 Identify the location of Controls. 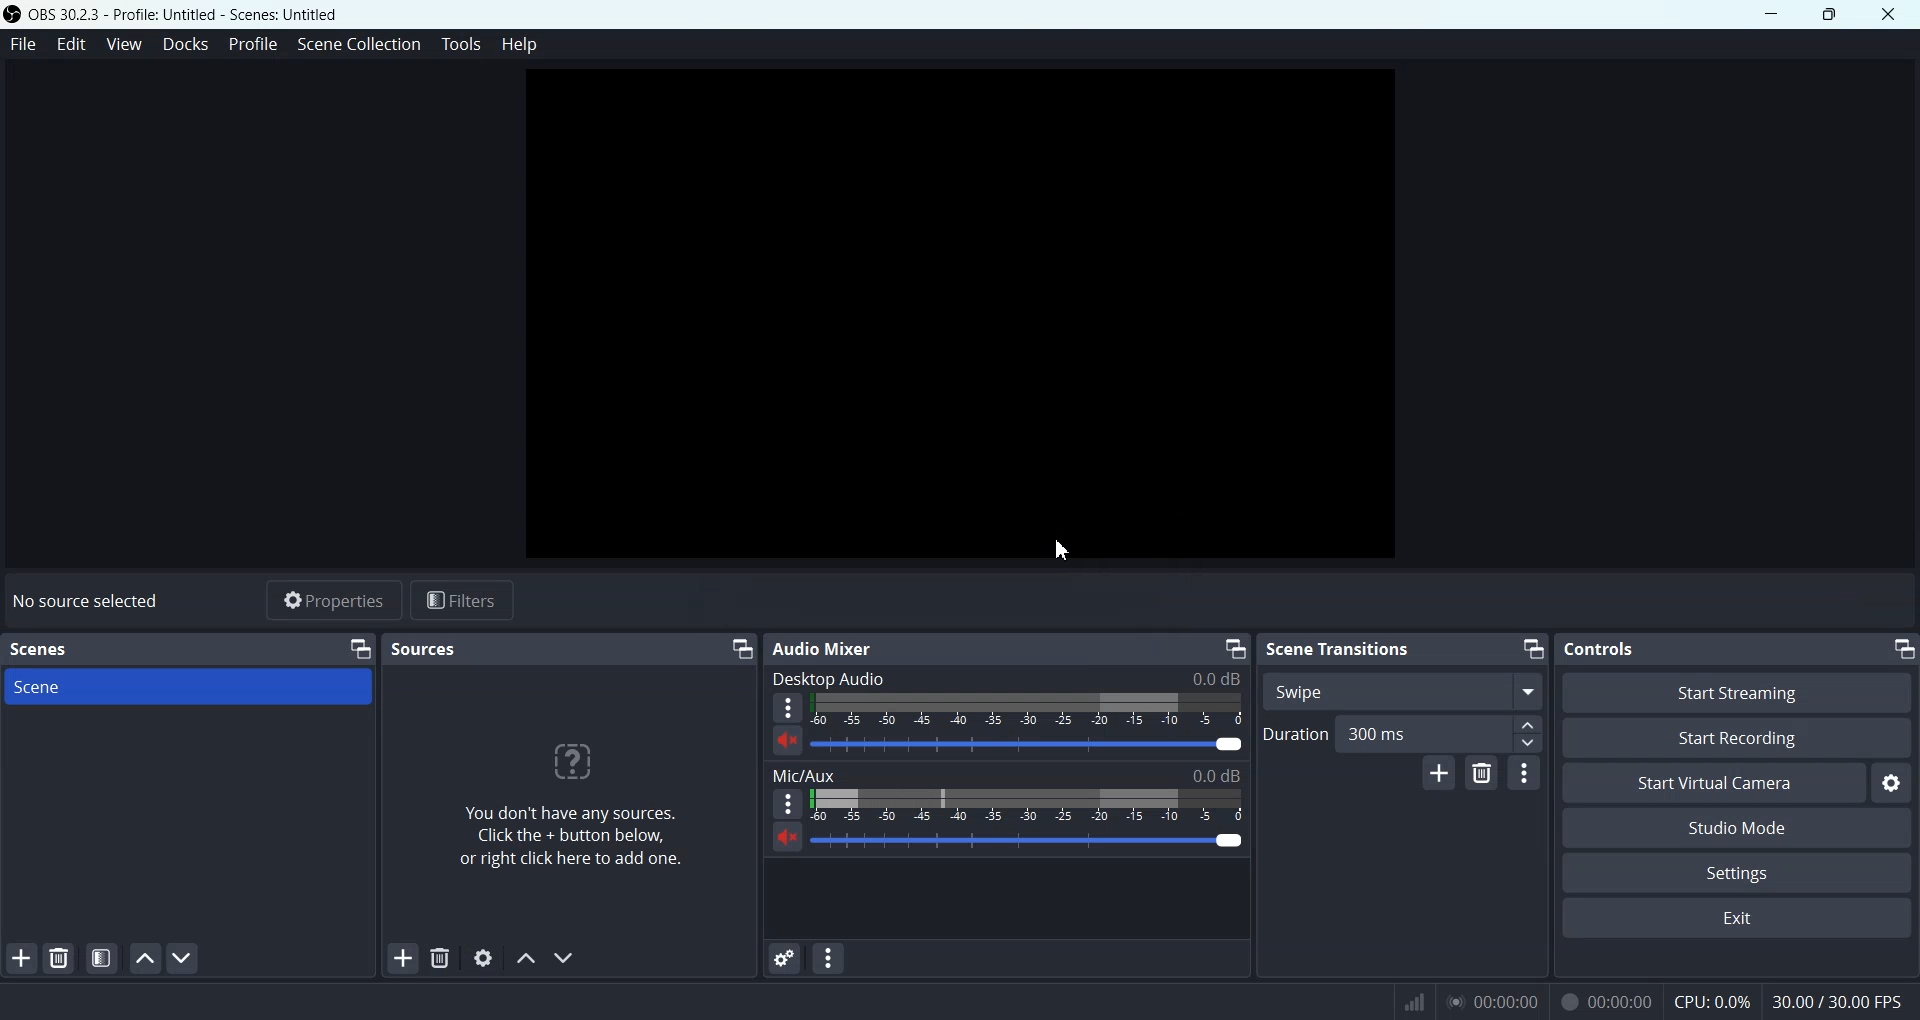
(1601, 649).